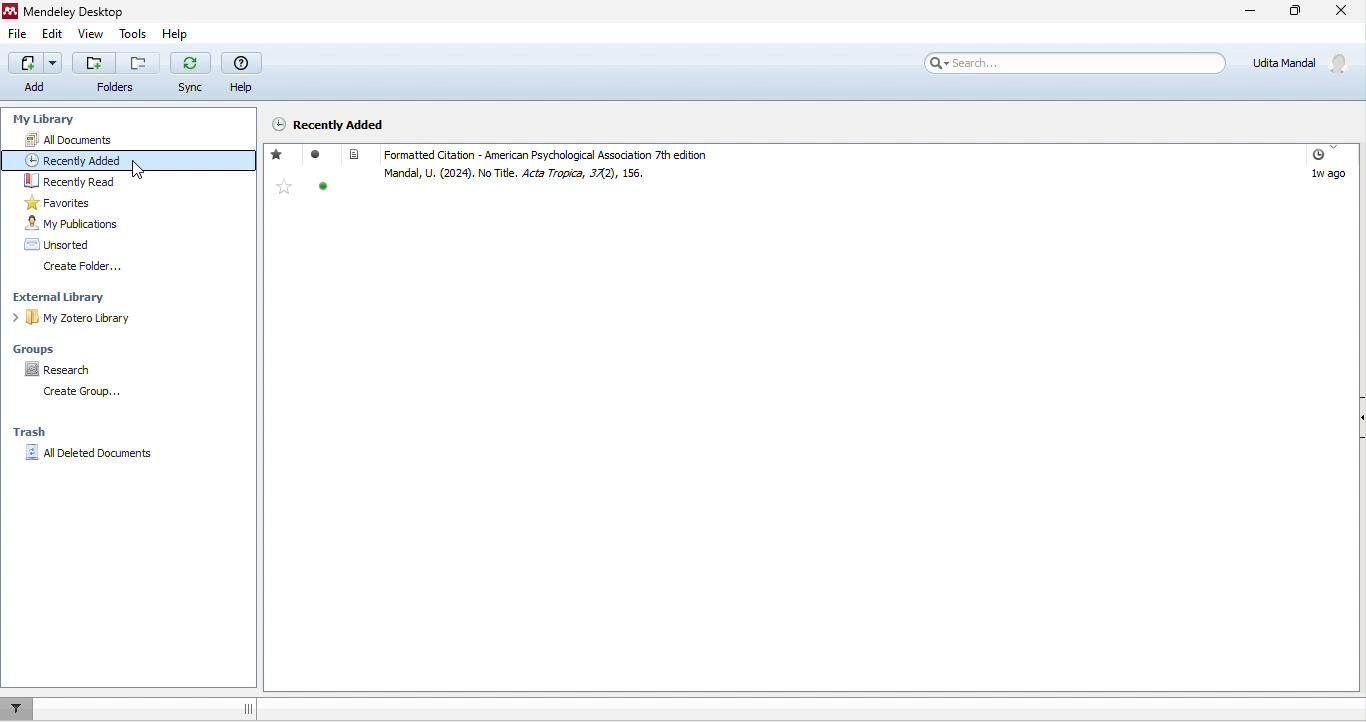 Image resolution: width=1366 pixels, height=722 pixels. I want to click on create folder, so click(98, 268).